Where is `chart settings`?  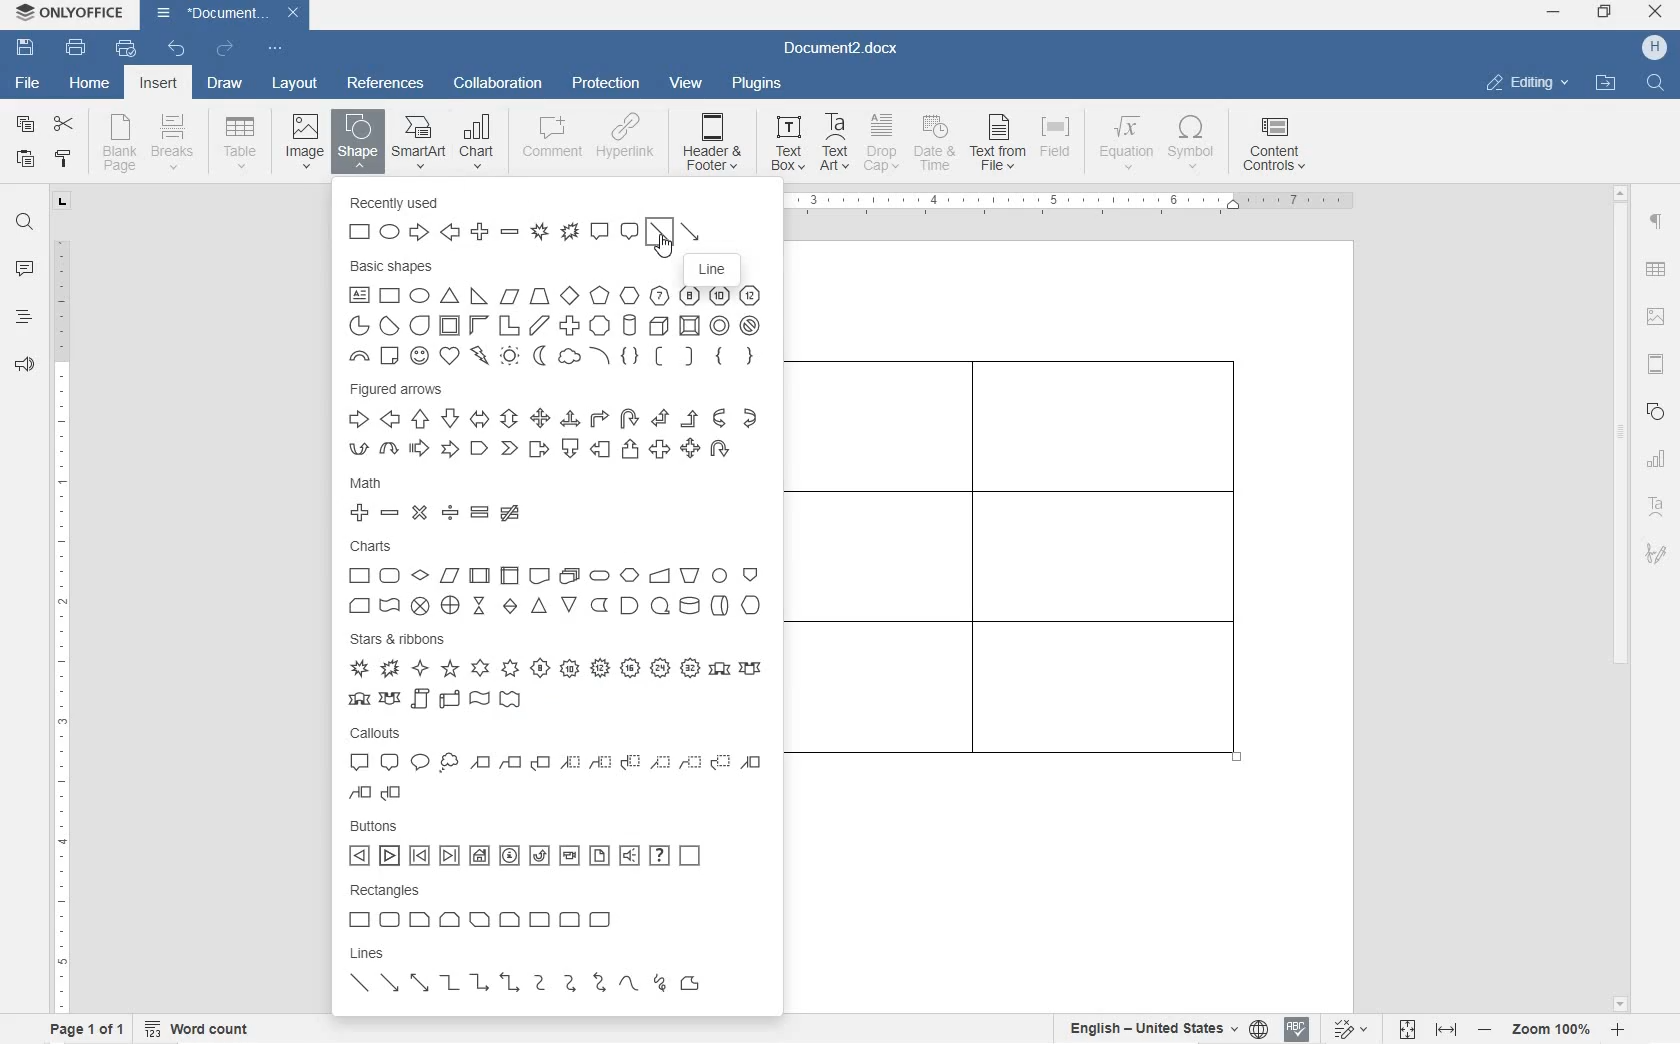
chart settings is located at coordinates (1660, 459).